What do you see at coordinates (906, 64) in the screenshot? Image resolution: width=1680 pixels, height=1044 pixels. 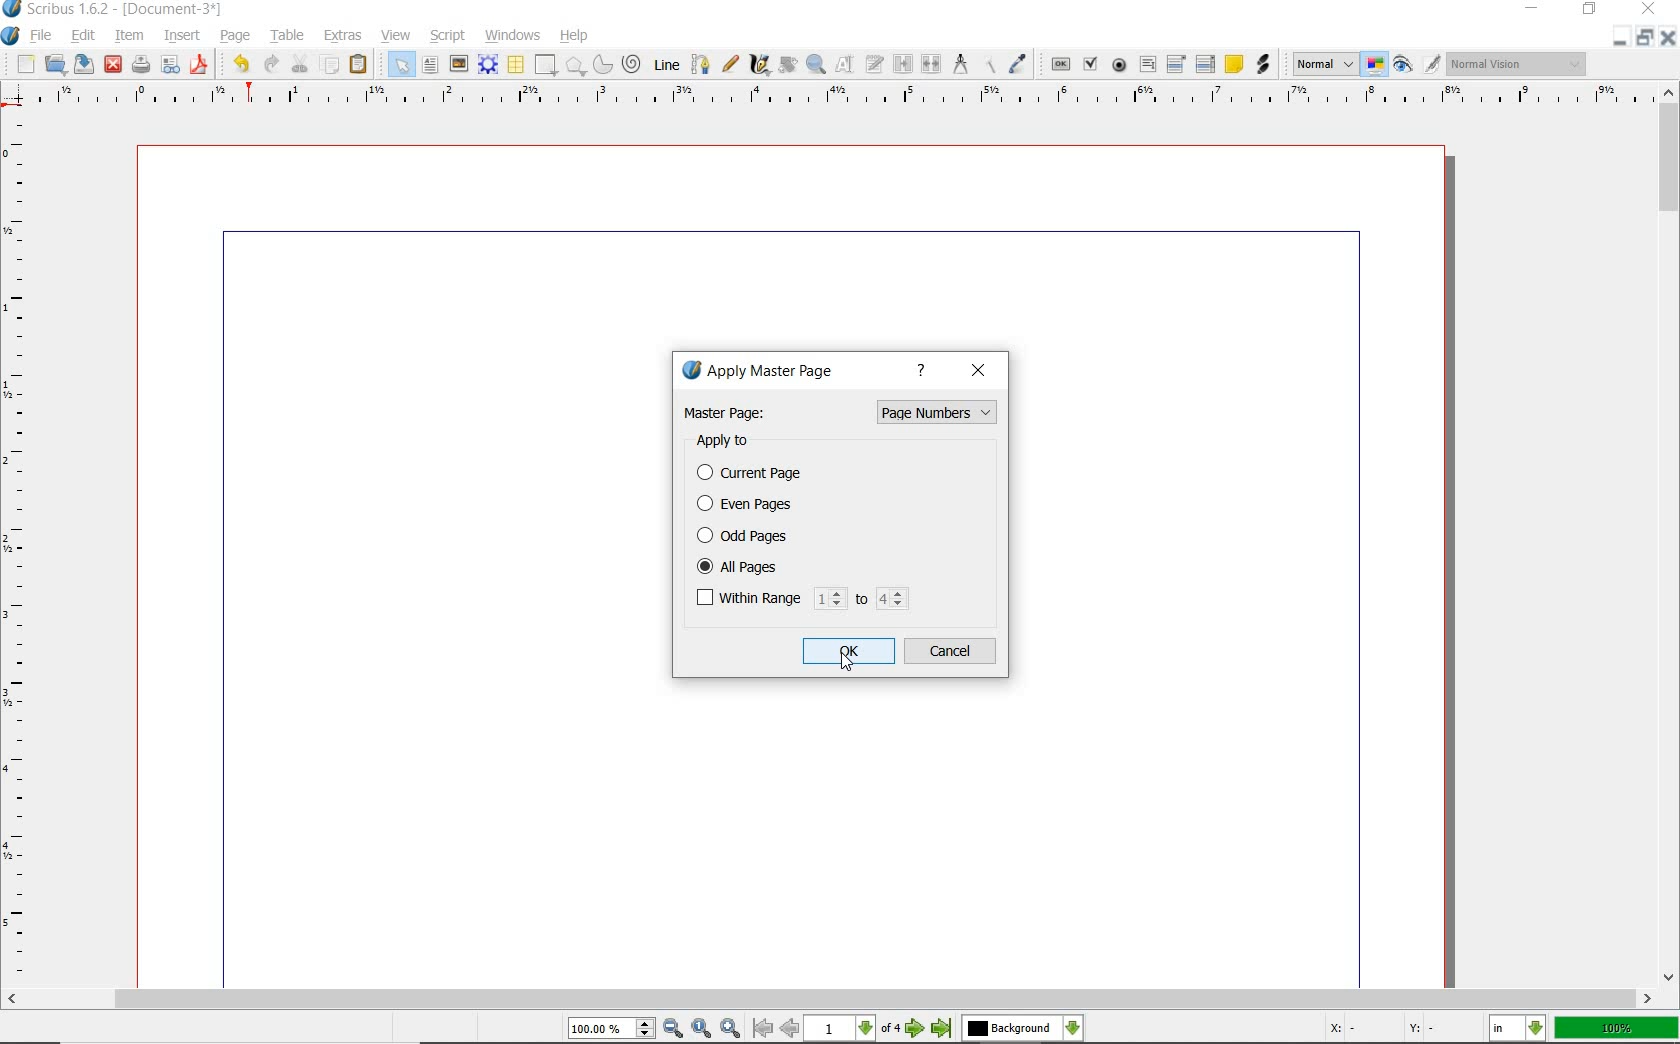 I see `link text frames` at bounding box center [906, 64].